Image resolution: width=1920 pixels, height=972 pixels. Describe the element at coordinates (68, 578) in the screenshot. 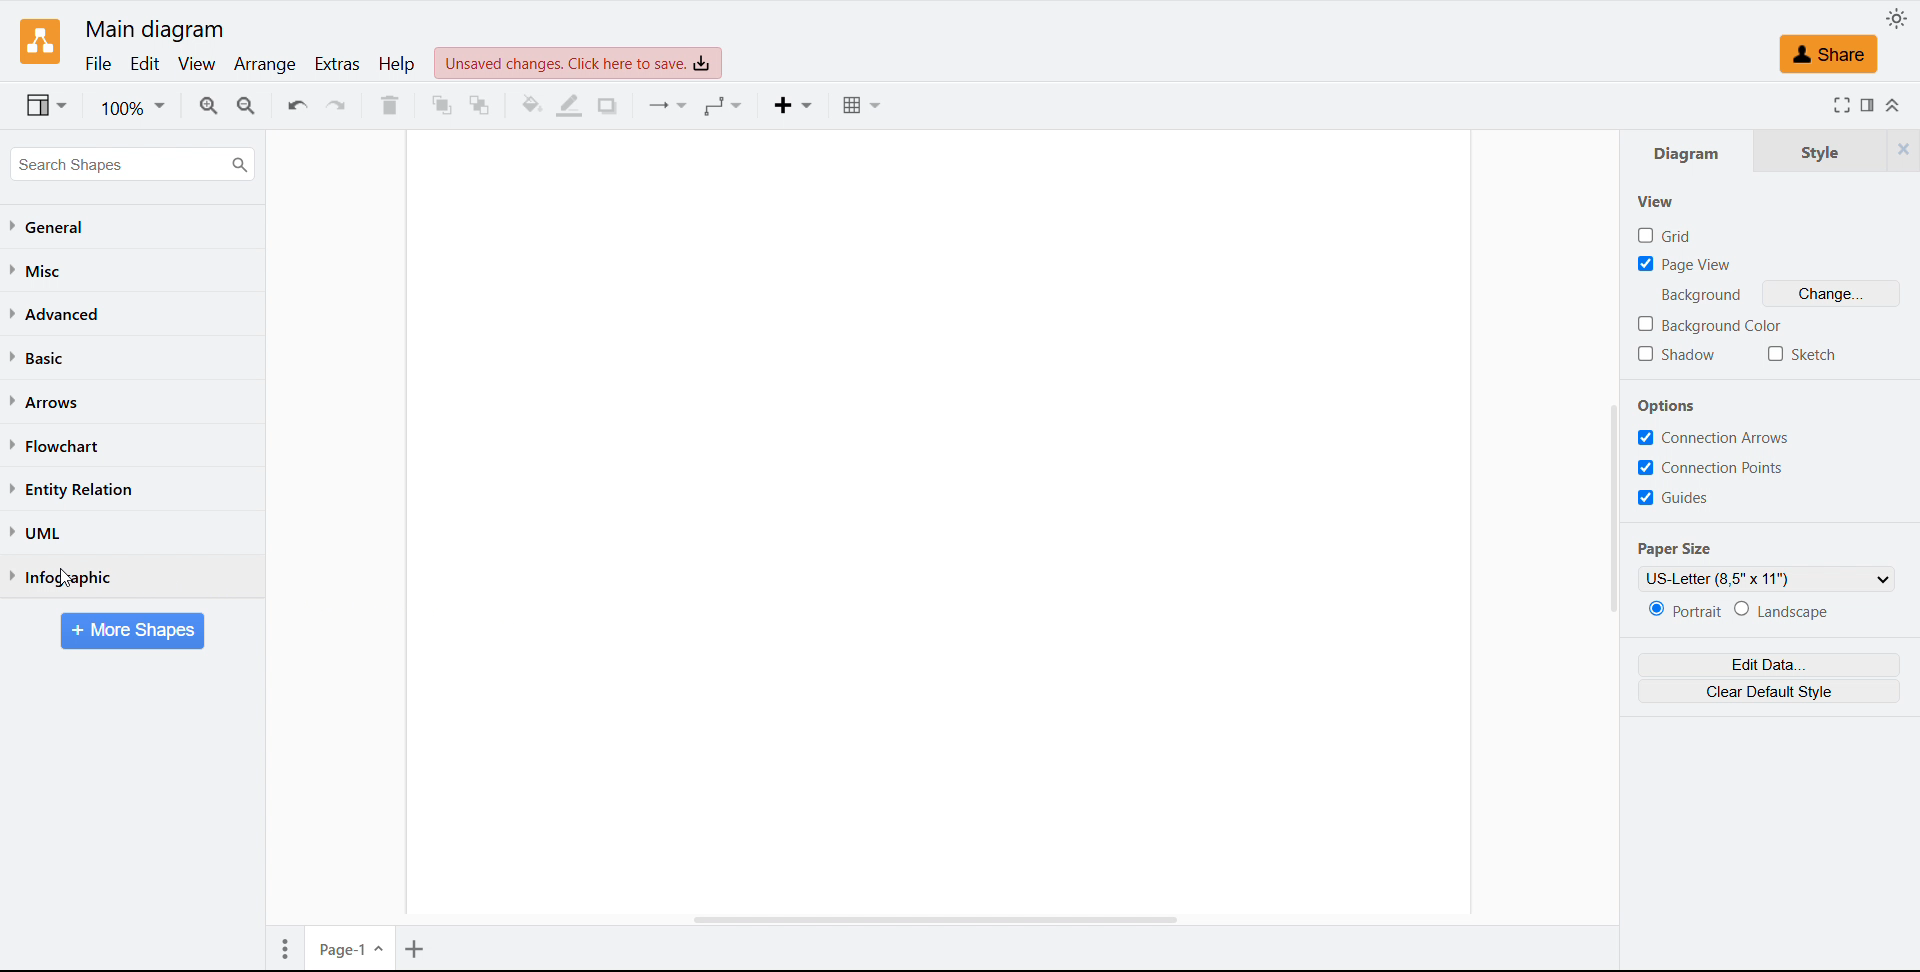

I see `Cursor ` at that location.